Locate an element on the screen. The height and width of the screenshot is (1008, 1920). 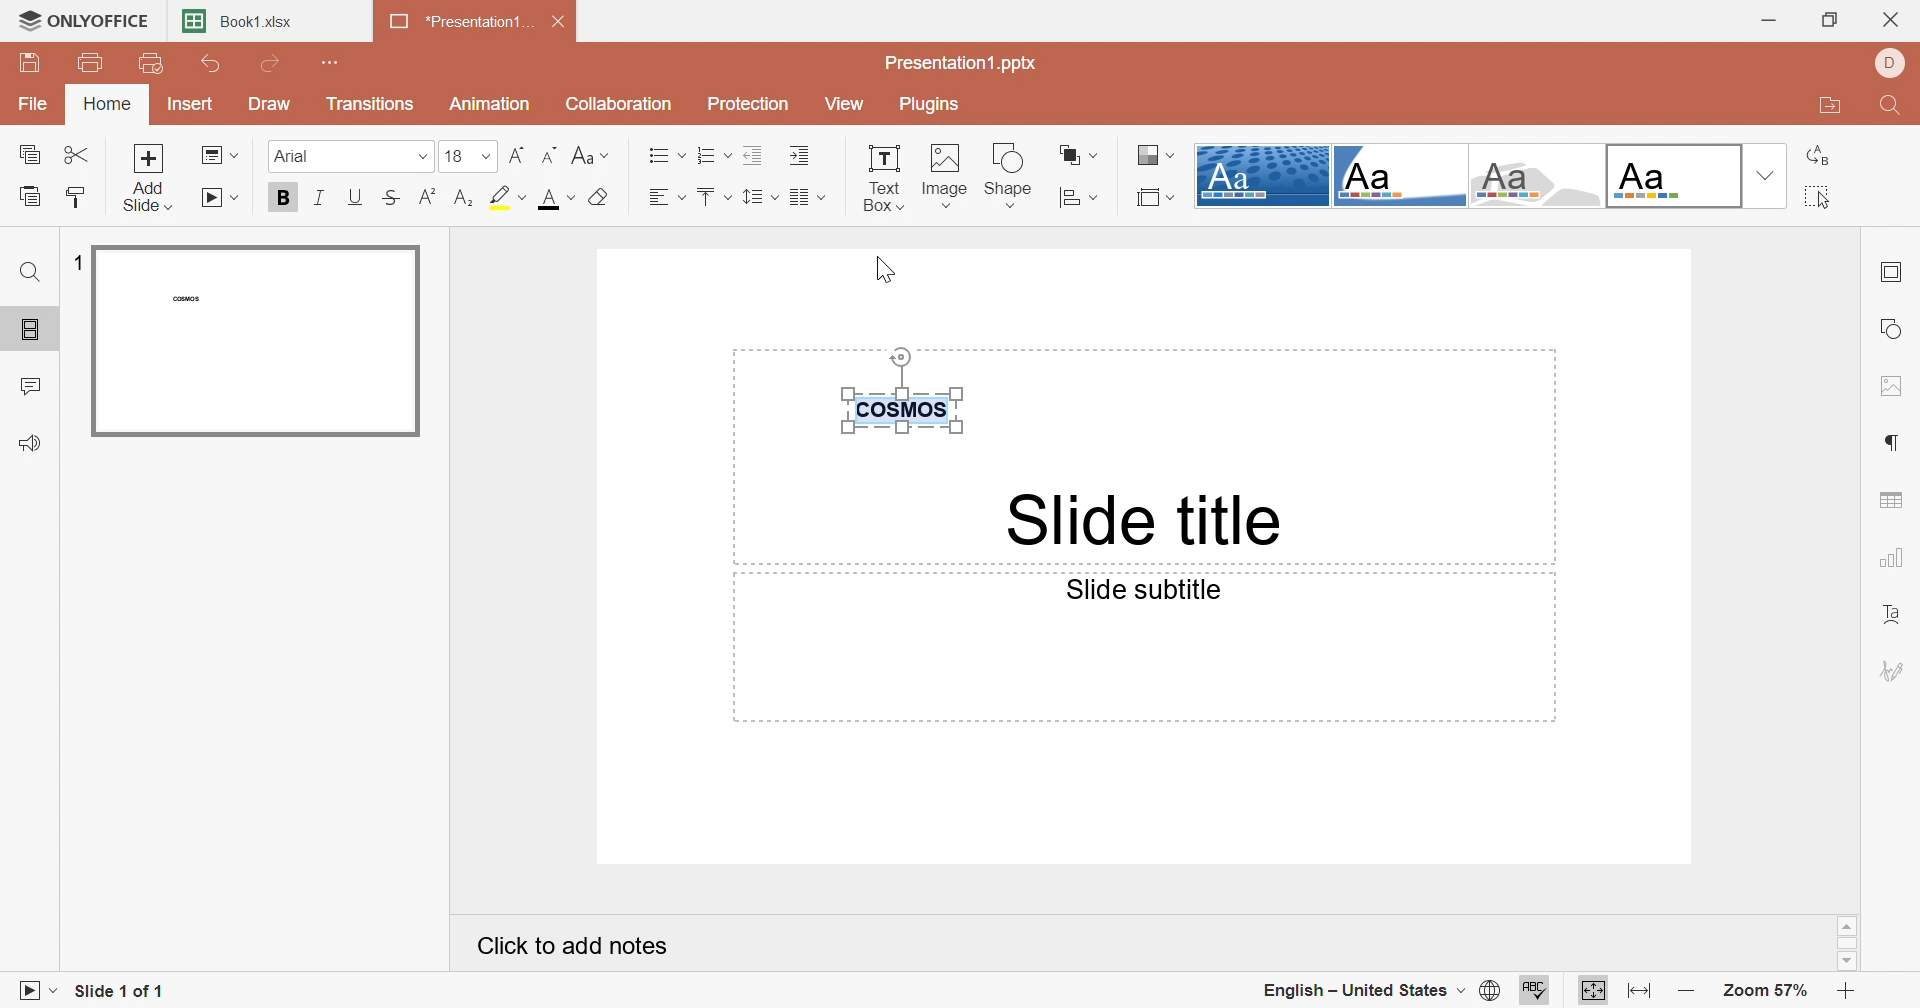
Side title is located at coordinates (1134, 516).